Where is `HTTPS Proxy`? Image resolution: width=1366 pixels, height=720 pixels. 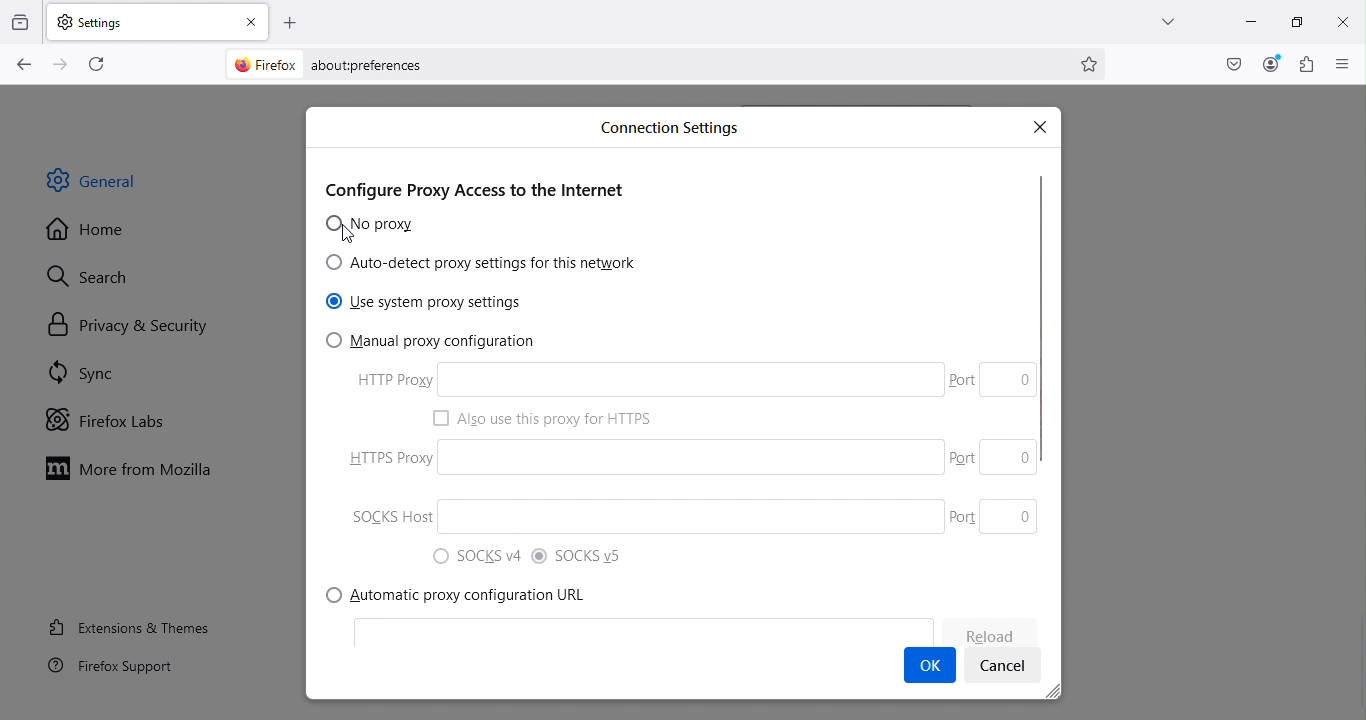
HTTPS Proxy is located at coordinates (382, 461).